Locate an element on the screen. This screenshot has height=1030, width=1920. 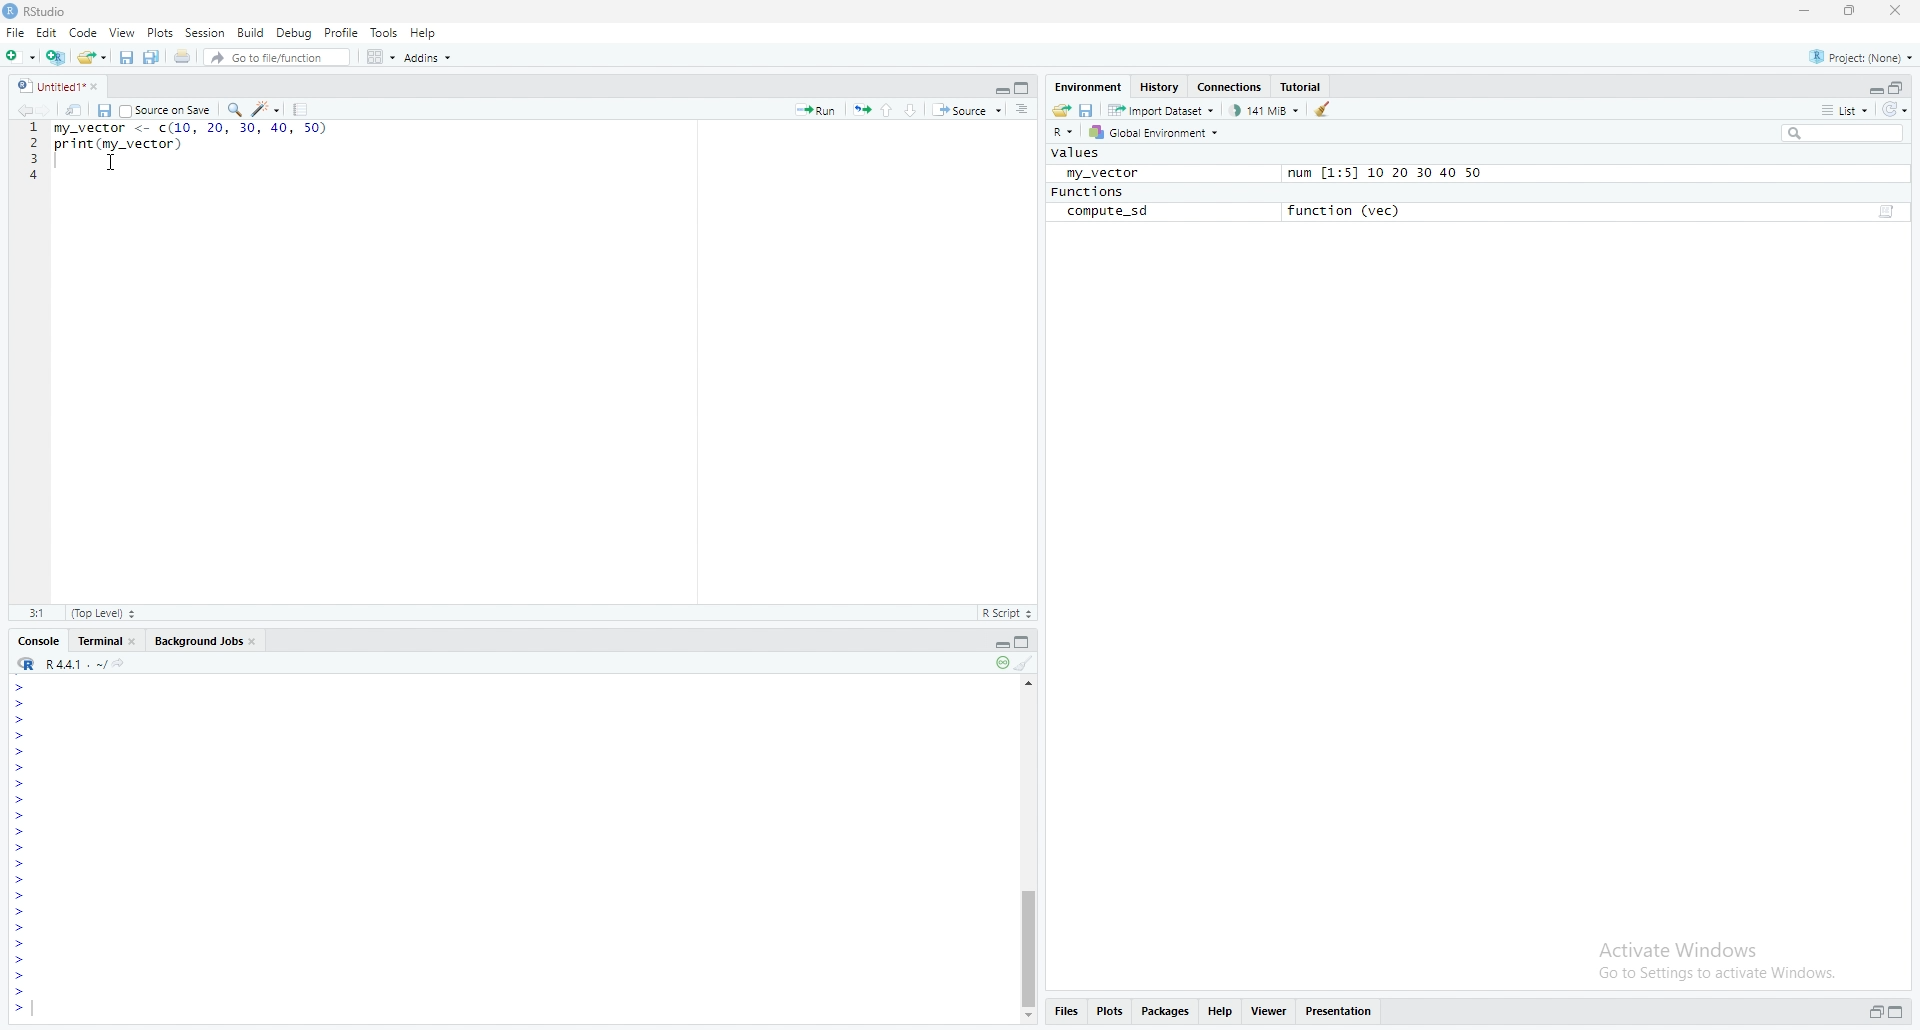
Help is located at coordinates (1219, 1010).